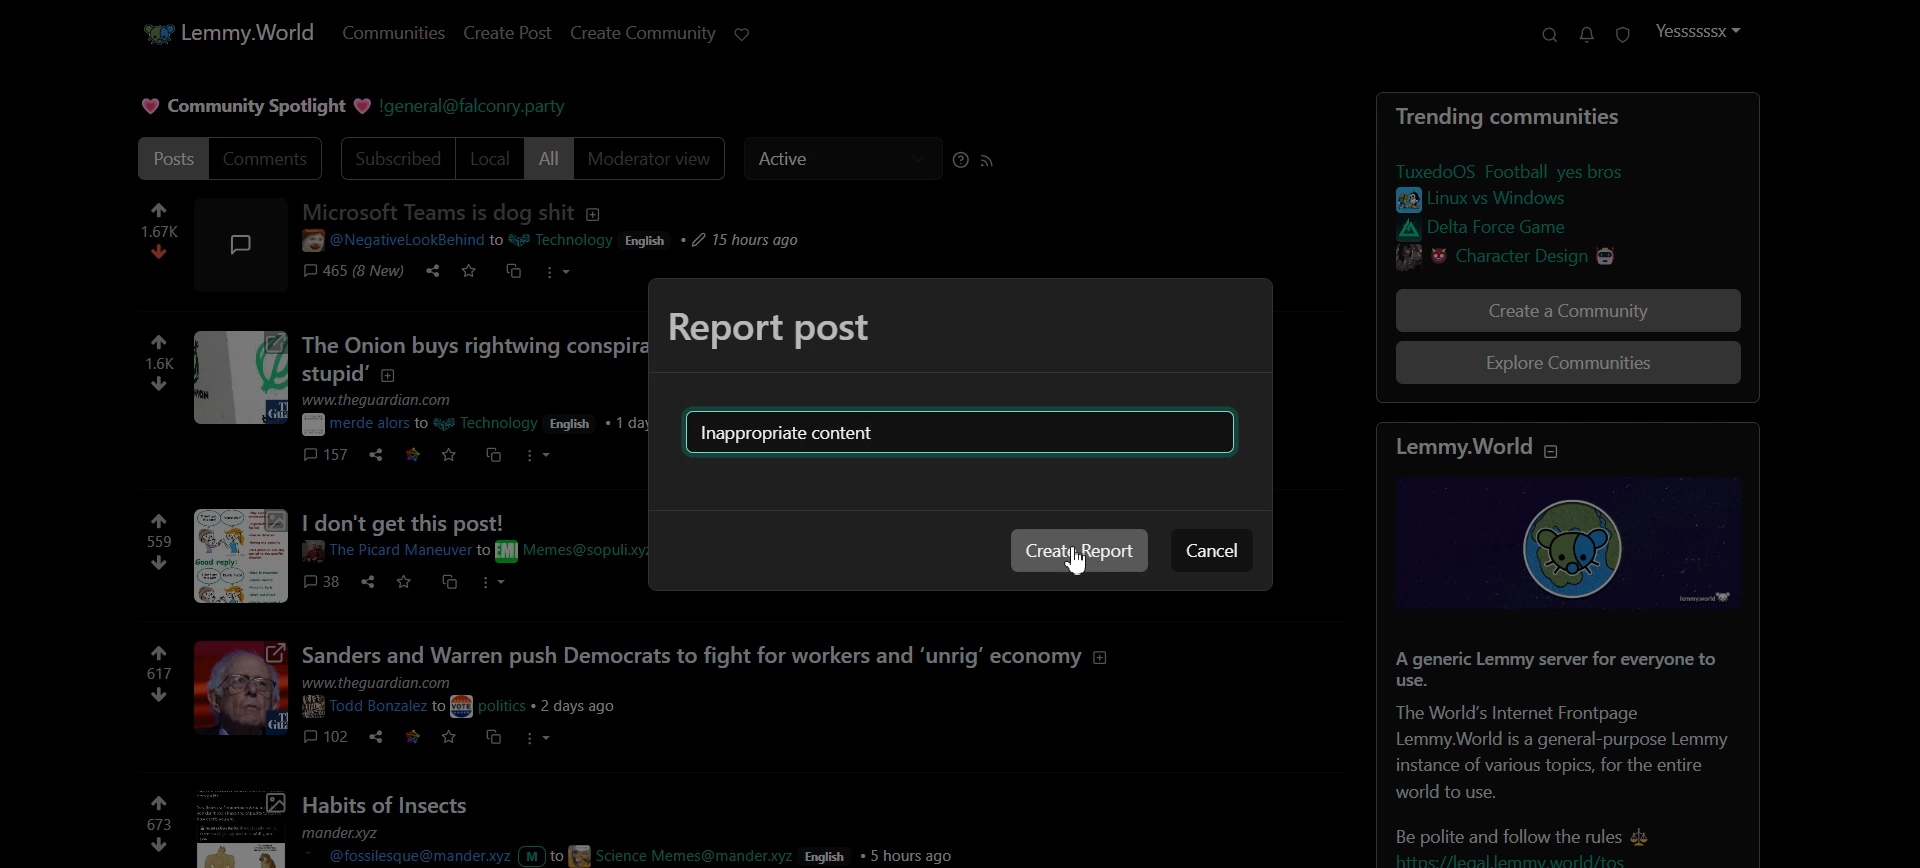  Describe the element at coordinates (1623, 36) in the screenshot. I see `Unread Report` at that location.